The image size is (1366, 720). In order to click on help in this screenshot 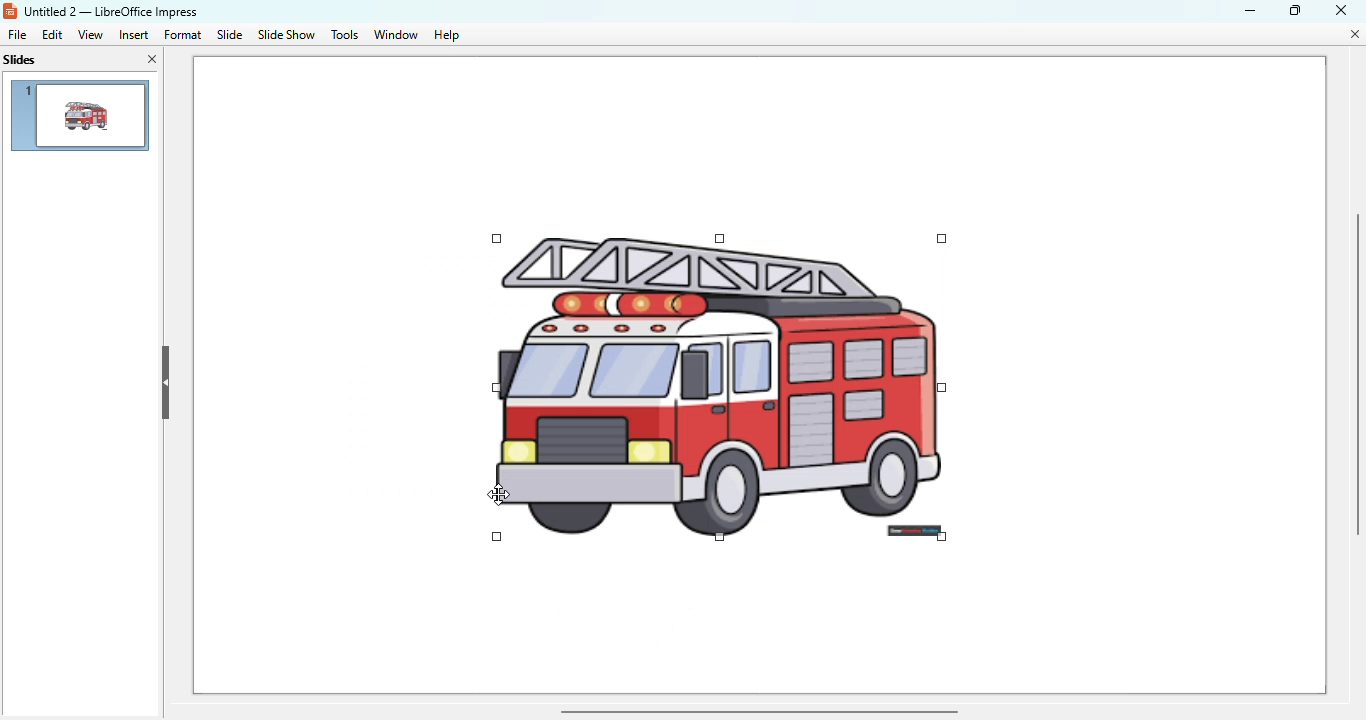, I will do `click(447, 35)`.